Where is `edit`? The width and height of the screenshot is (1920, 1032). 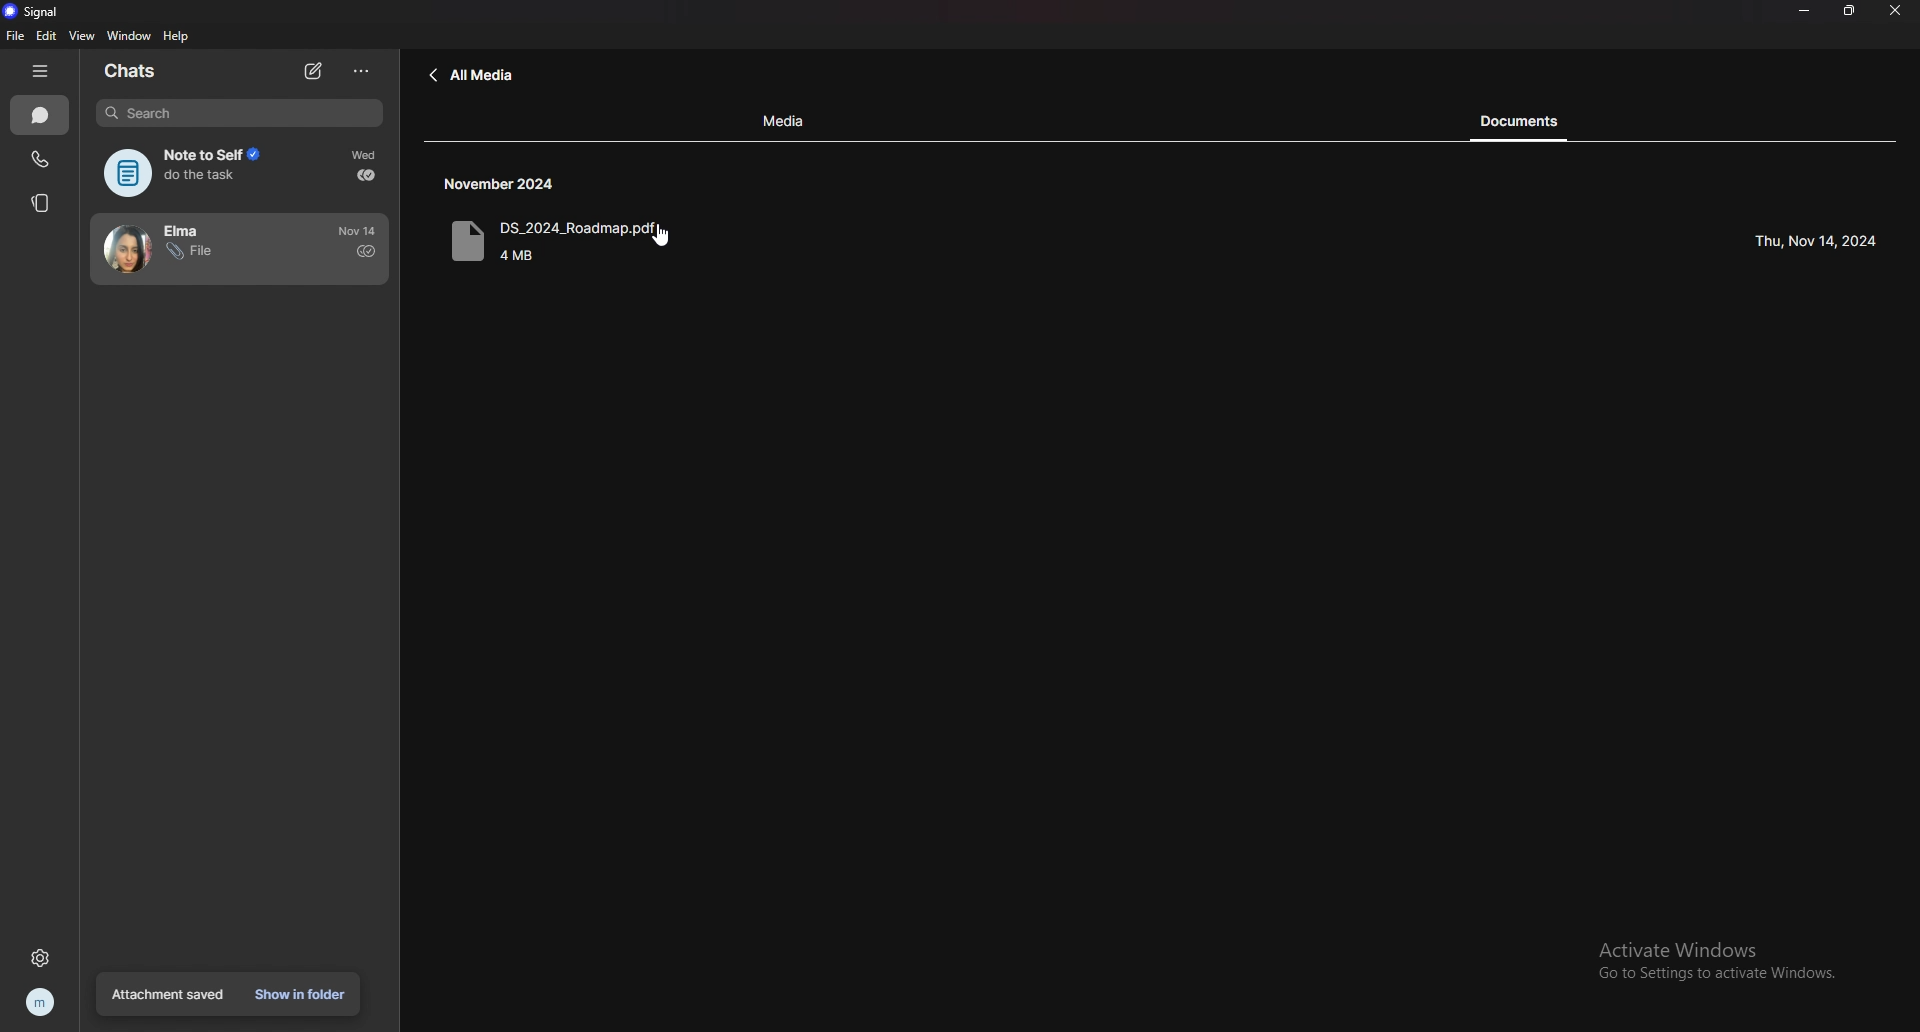
edit is located at coordinates (45, 37).